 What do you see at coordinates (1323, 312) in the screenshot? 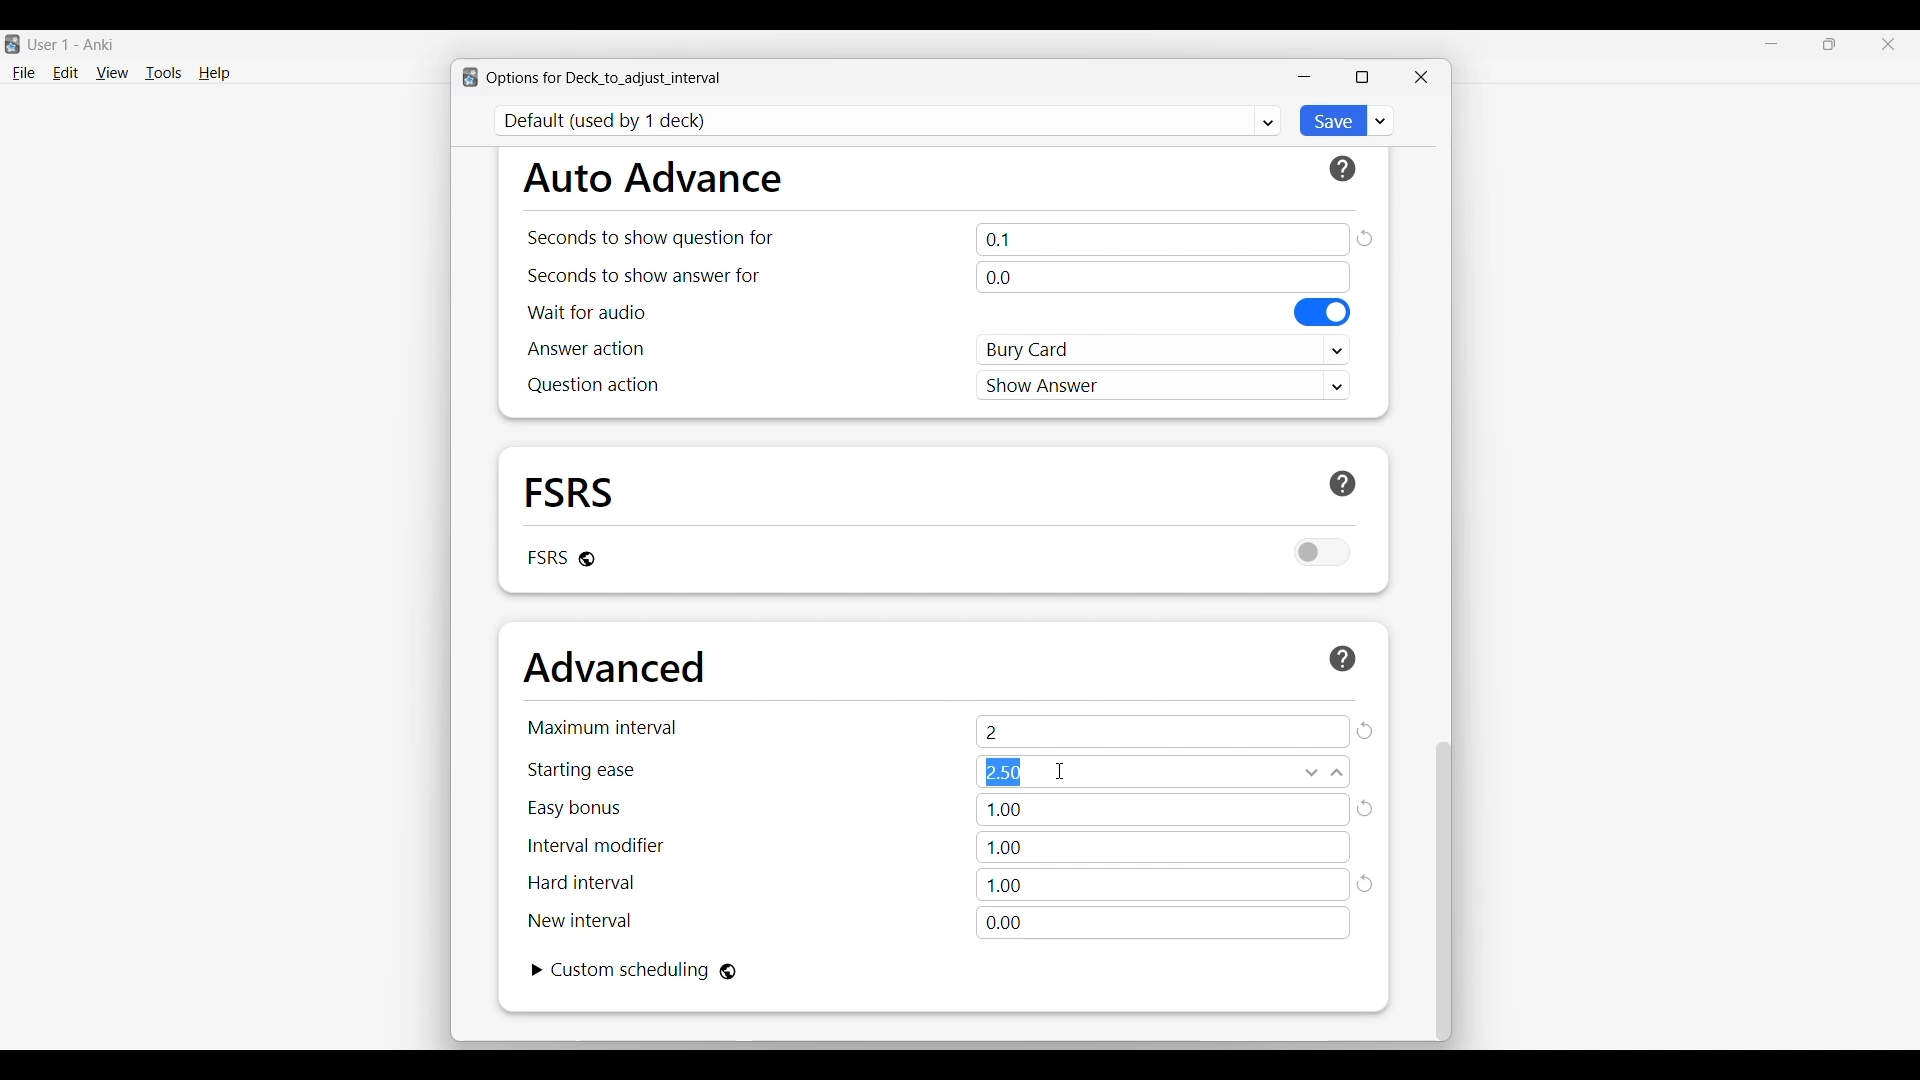
I see `Toggle to wait for audio` at bounding box center [1323, 312].